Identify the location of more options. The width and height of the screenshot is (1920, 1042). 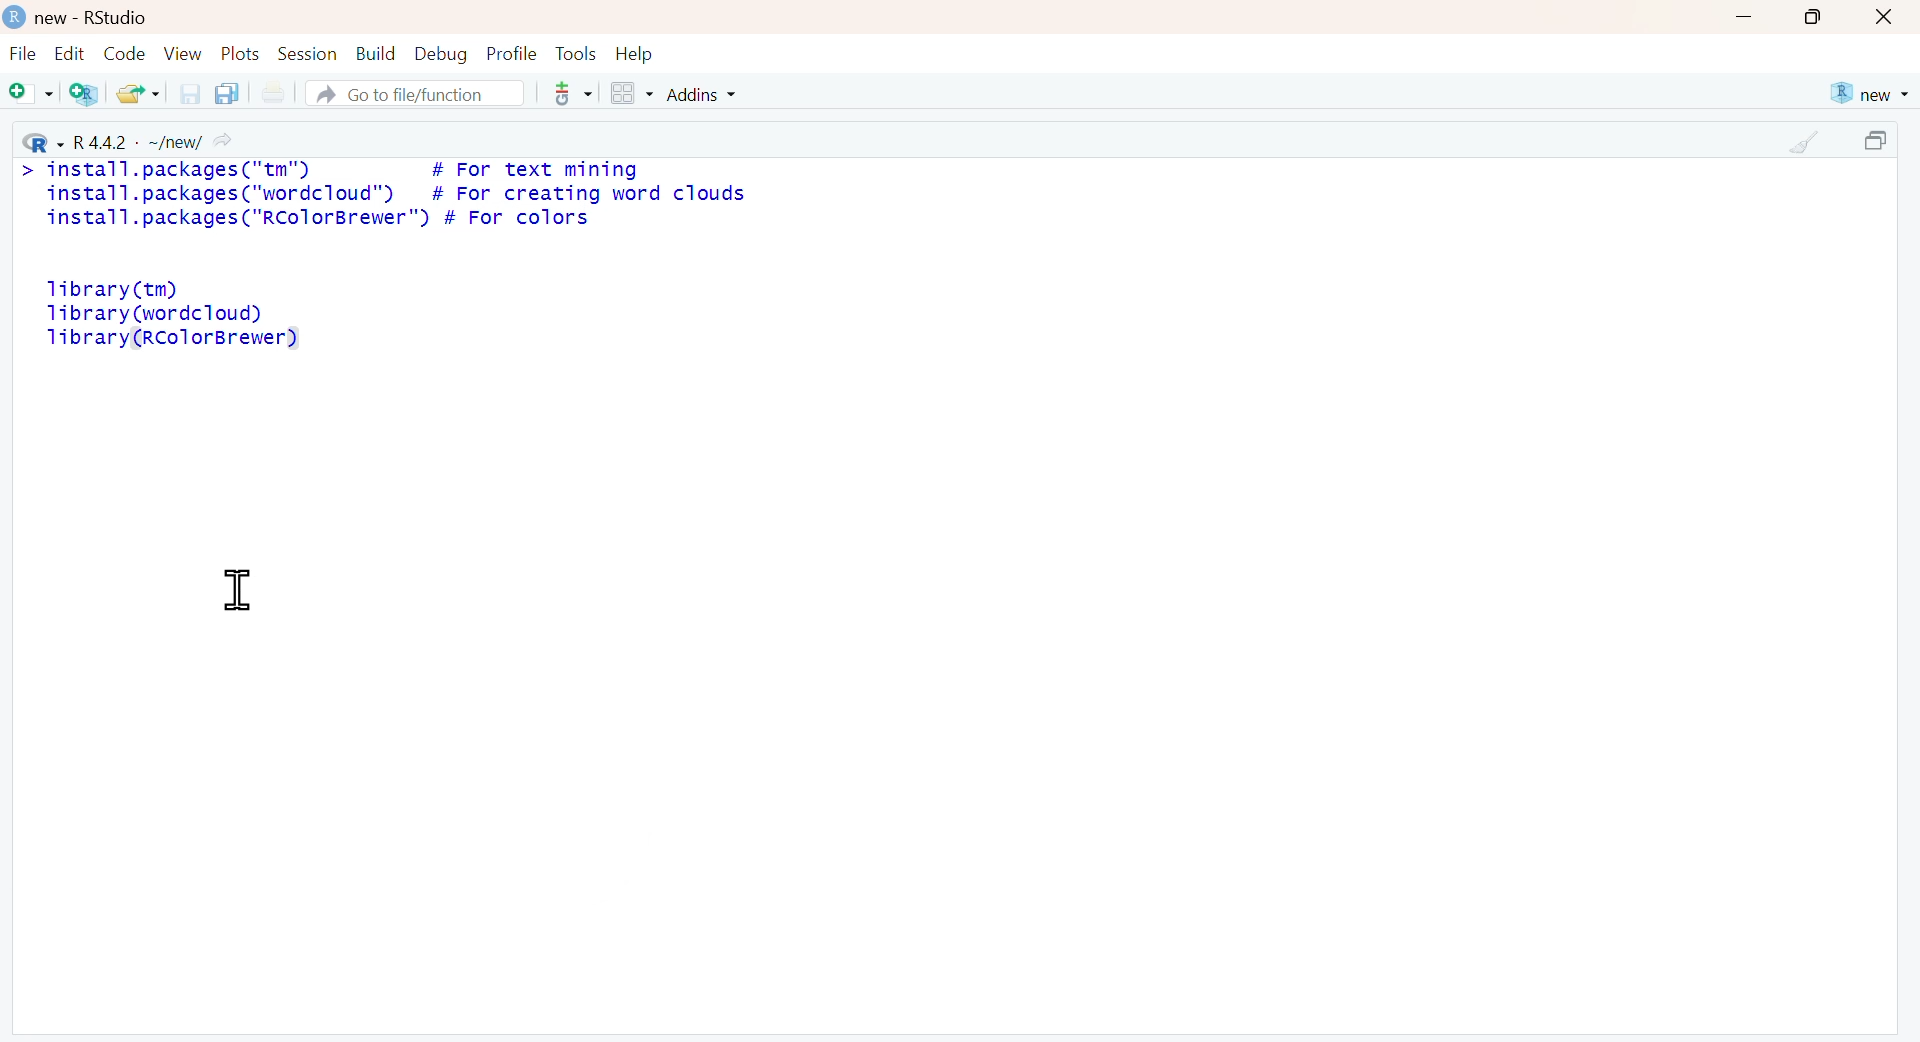
(571, 93).